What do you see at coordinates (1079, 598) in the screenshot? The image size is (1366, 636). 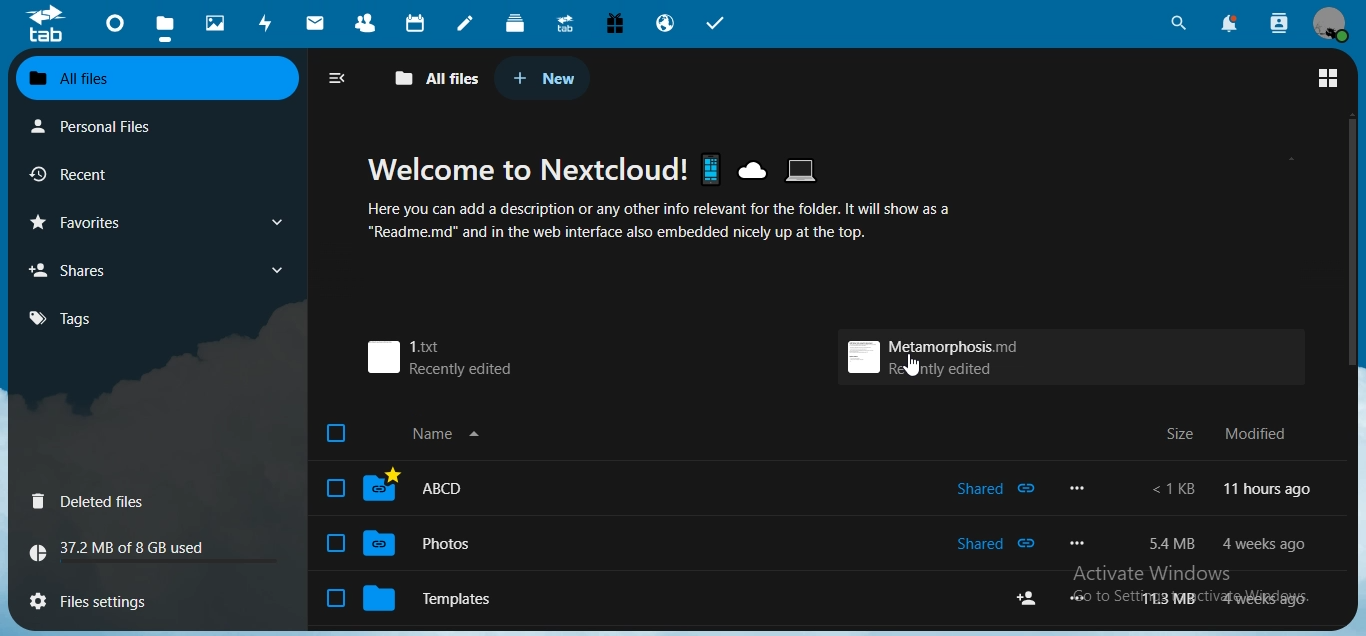 I see `more options` at bounding box center [1079, 598].